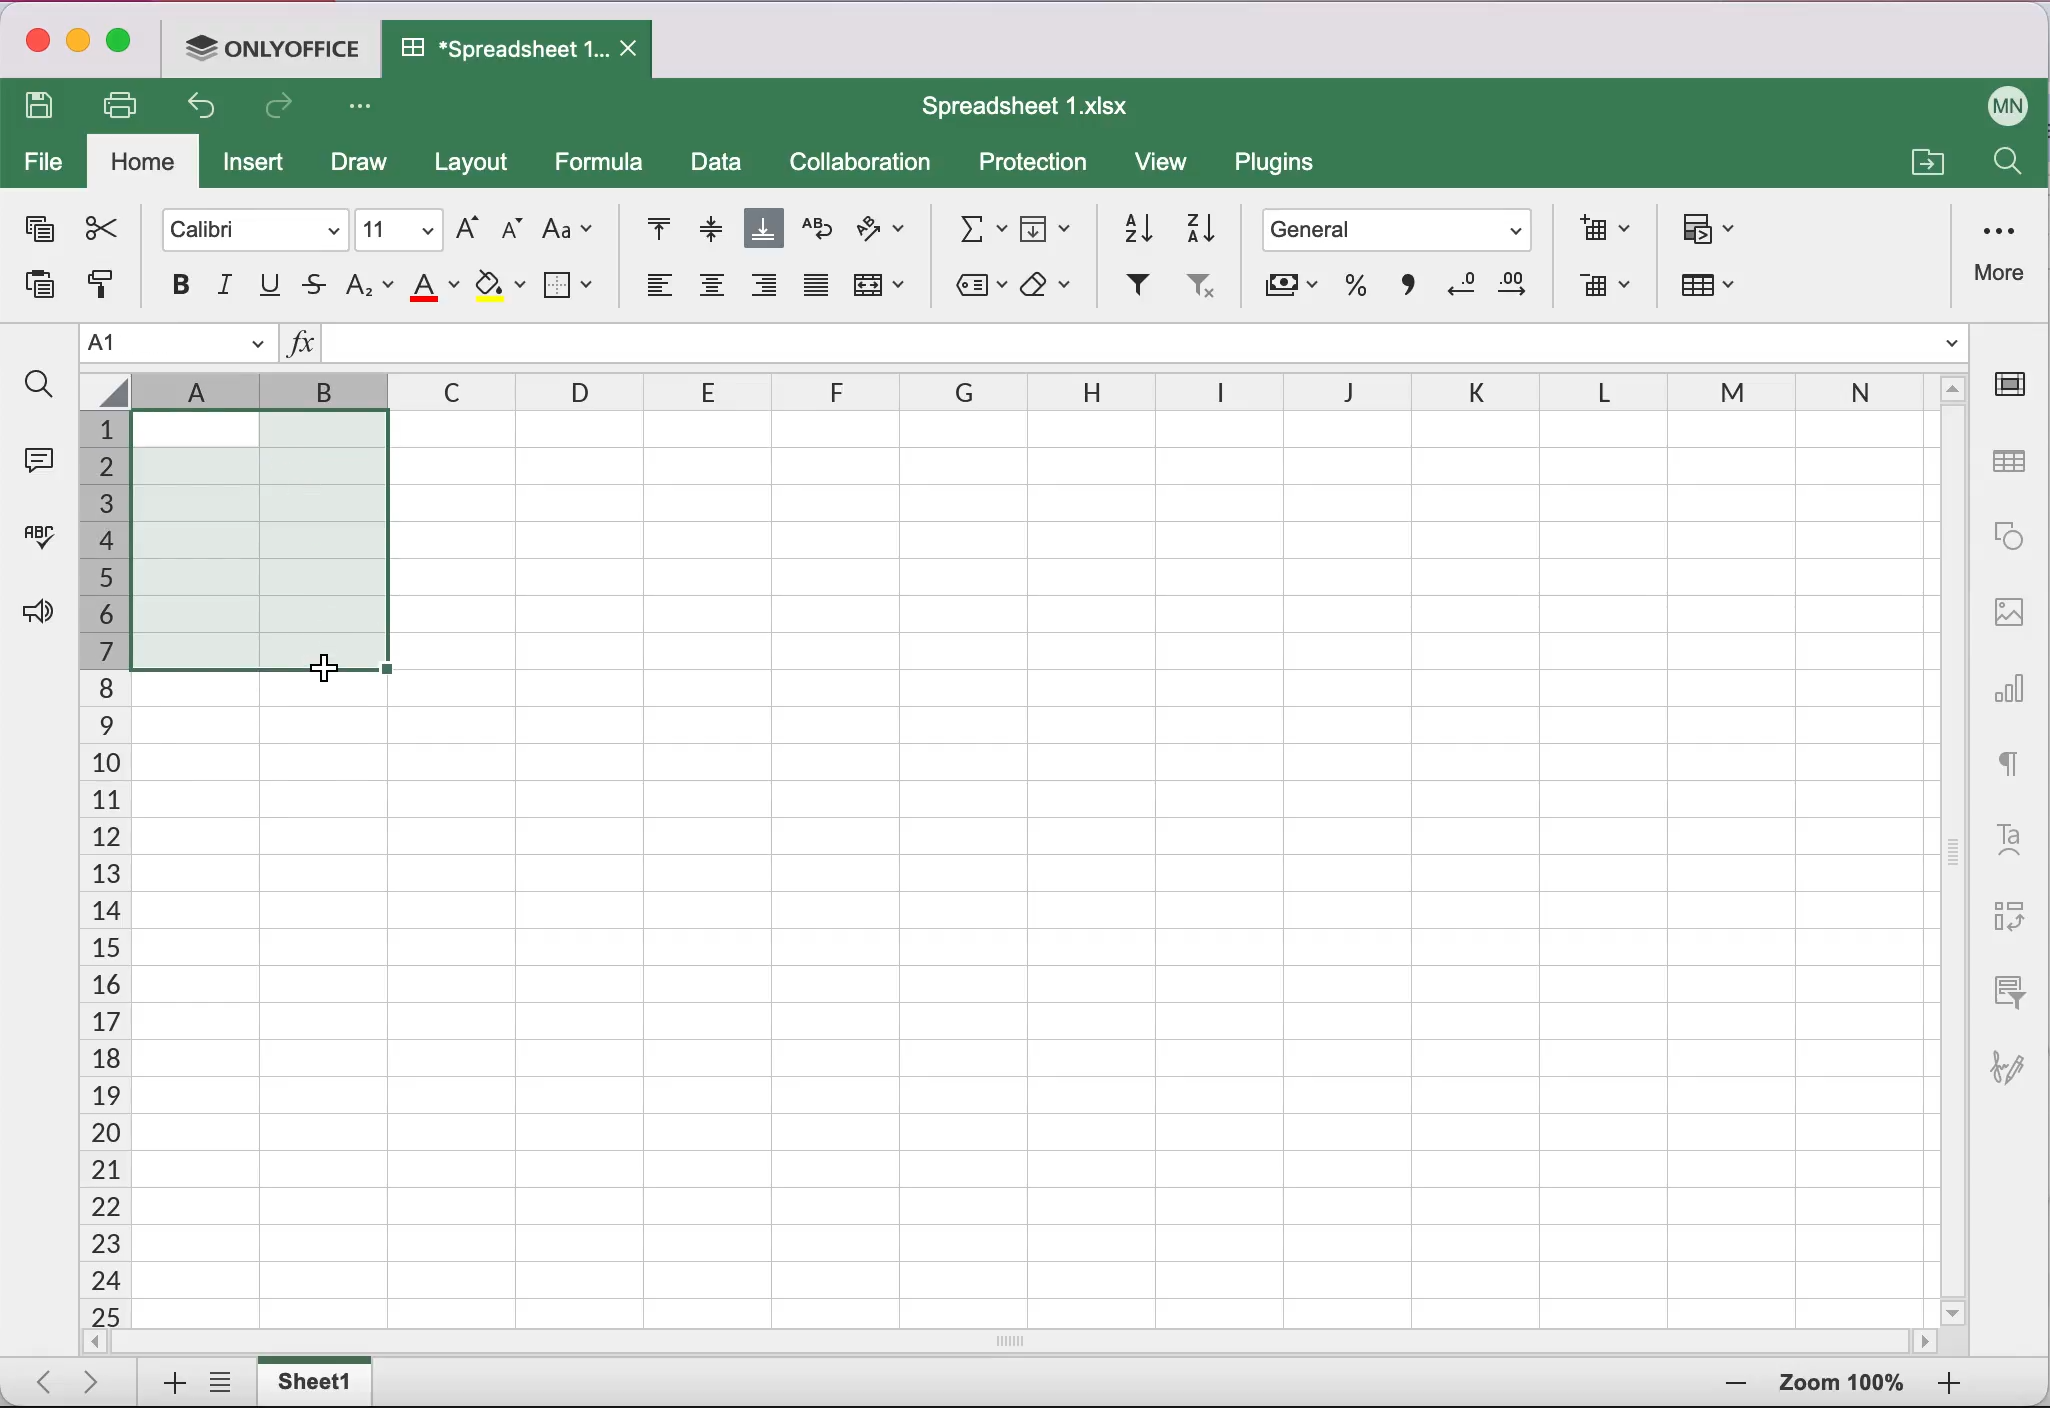 Image resolution: width=2050 pixels, height=1408 pixels. I want to click on home, so click(144, 163).